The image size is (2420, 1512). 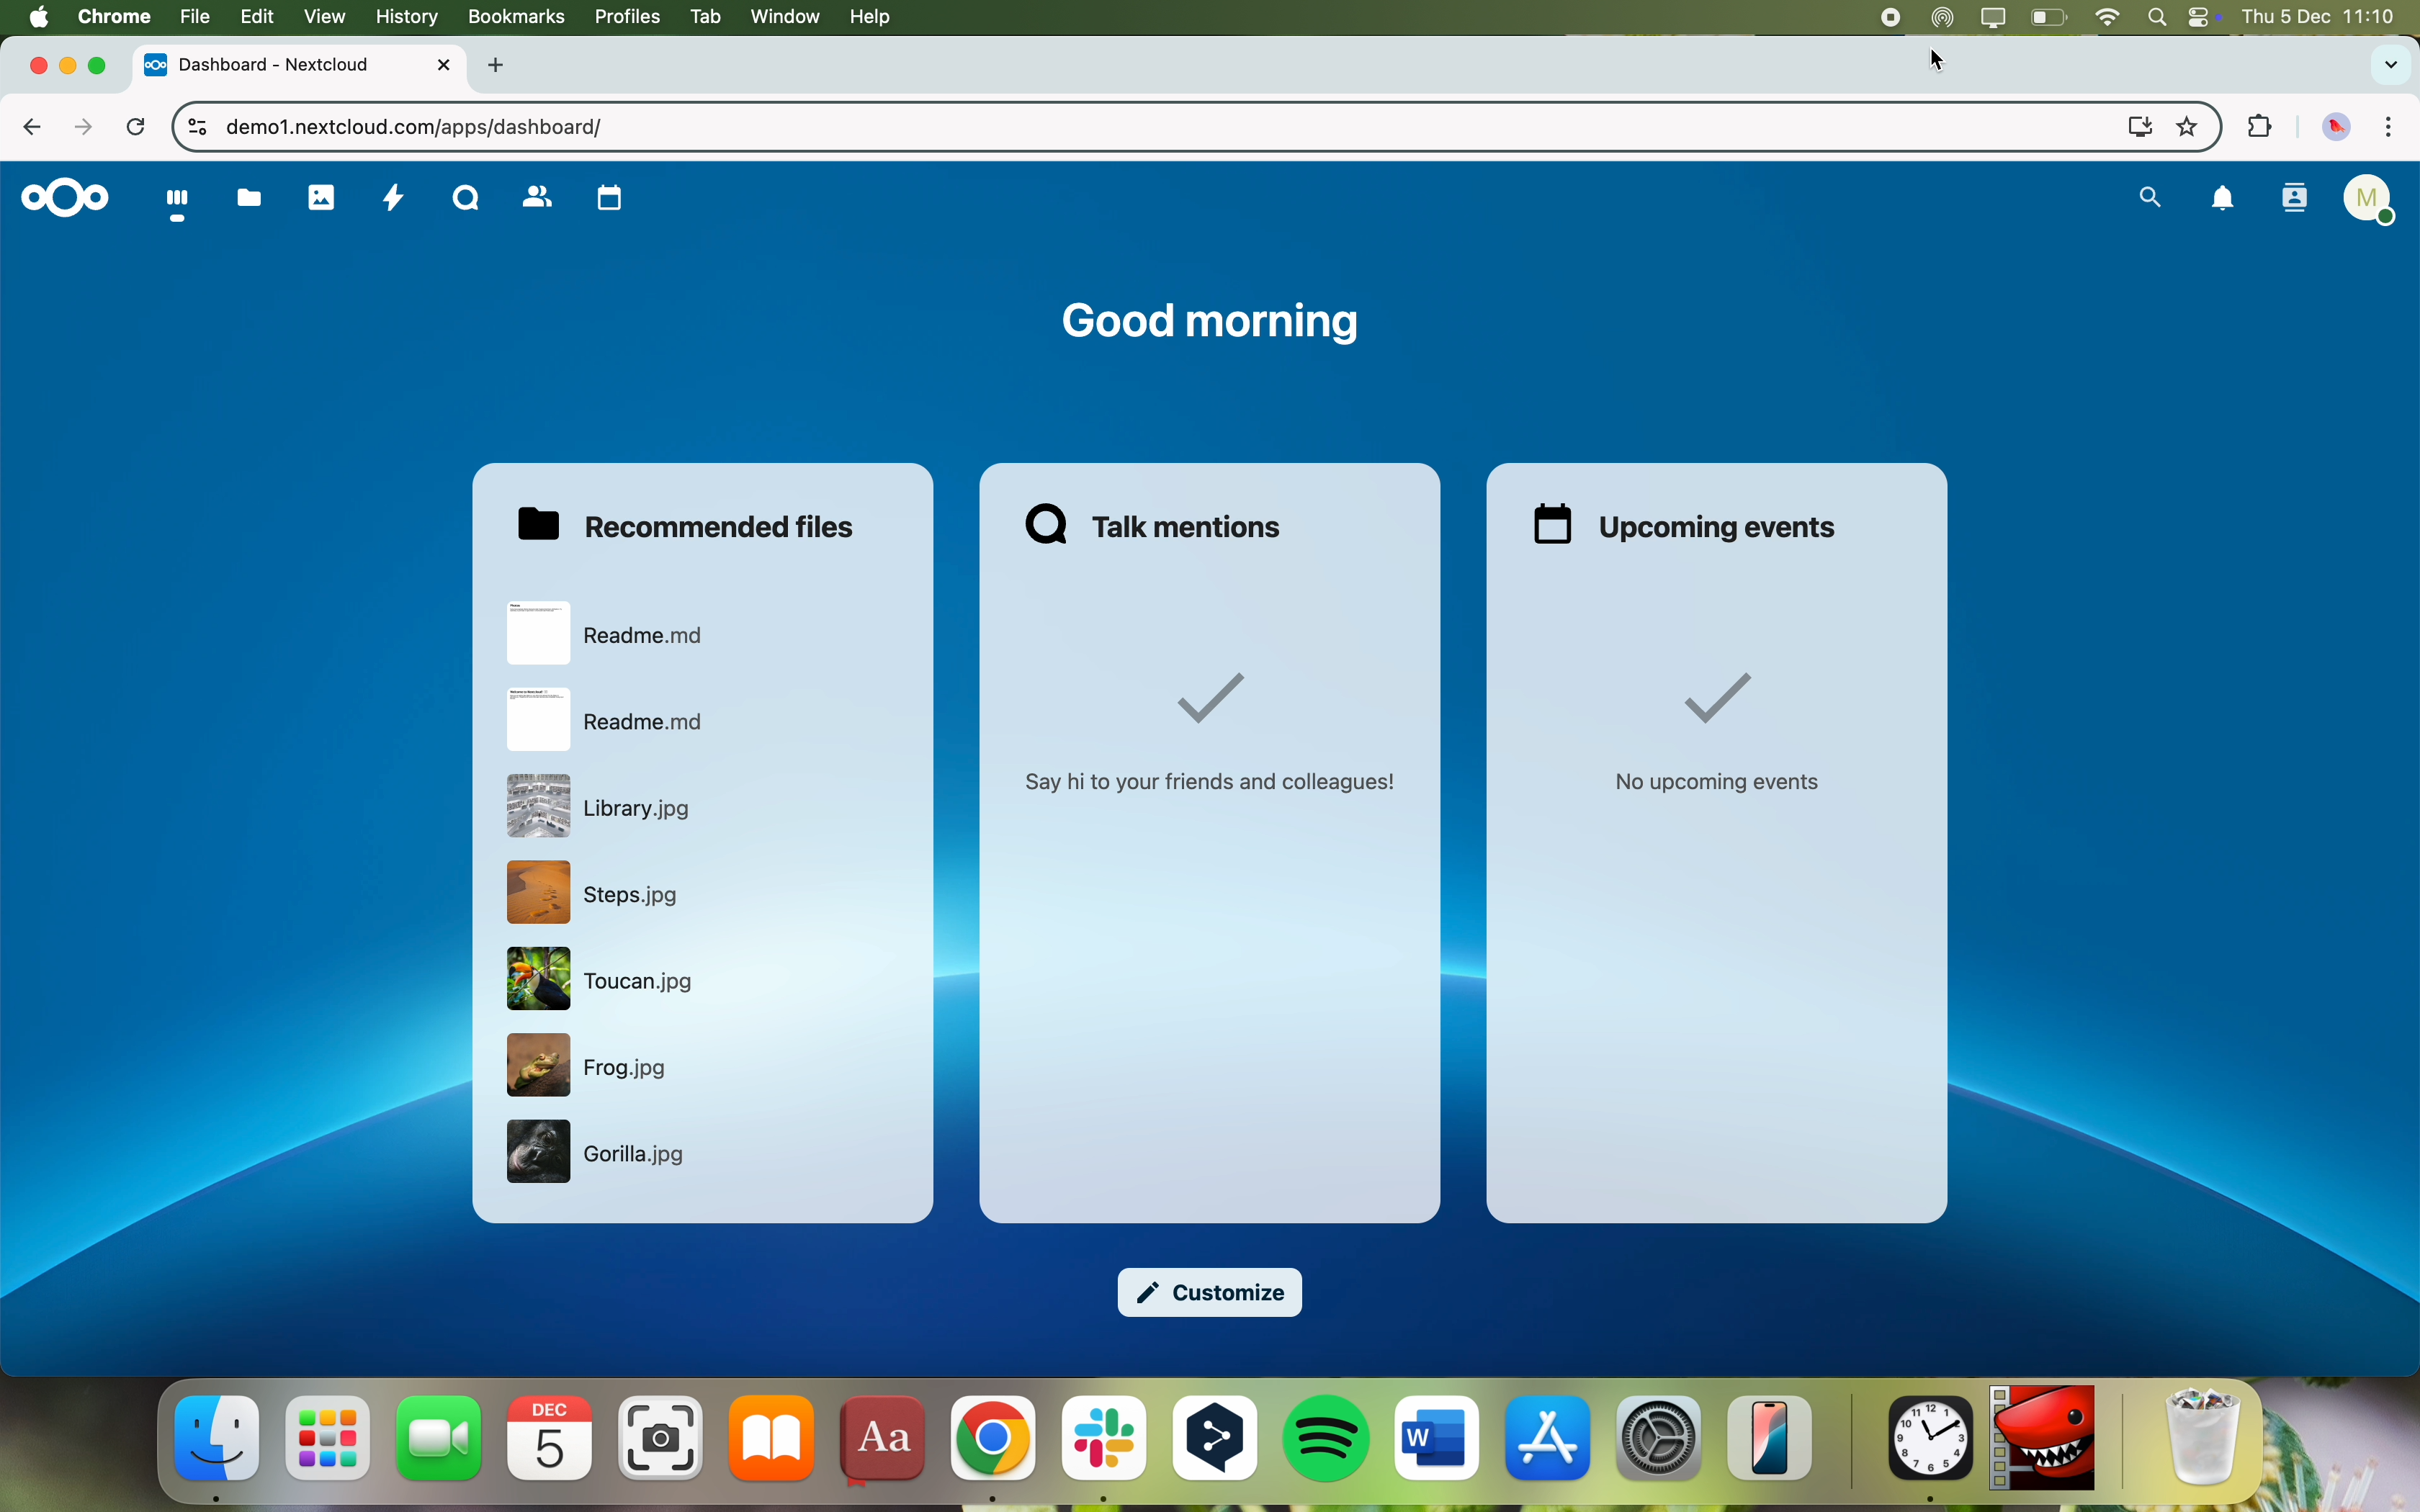 What do you see at coordinates (662, 1438) in the screenshot?
I see `camera` at bounding box center [662, 1438].